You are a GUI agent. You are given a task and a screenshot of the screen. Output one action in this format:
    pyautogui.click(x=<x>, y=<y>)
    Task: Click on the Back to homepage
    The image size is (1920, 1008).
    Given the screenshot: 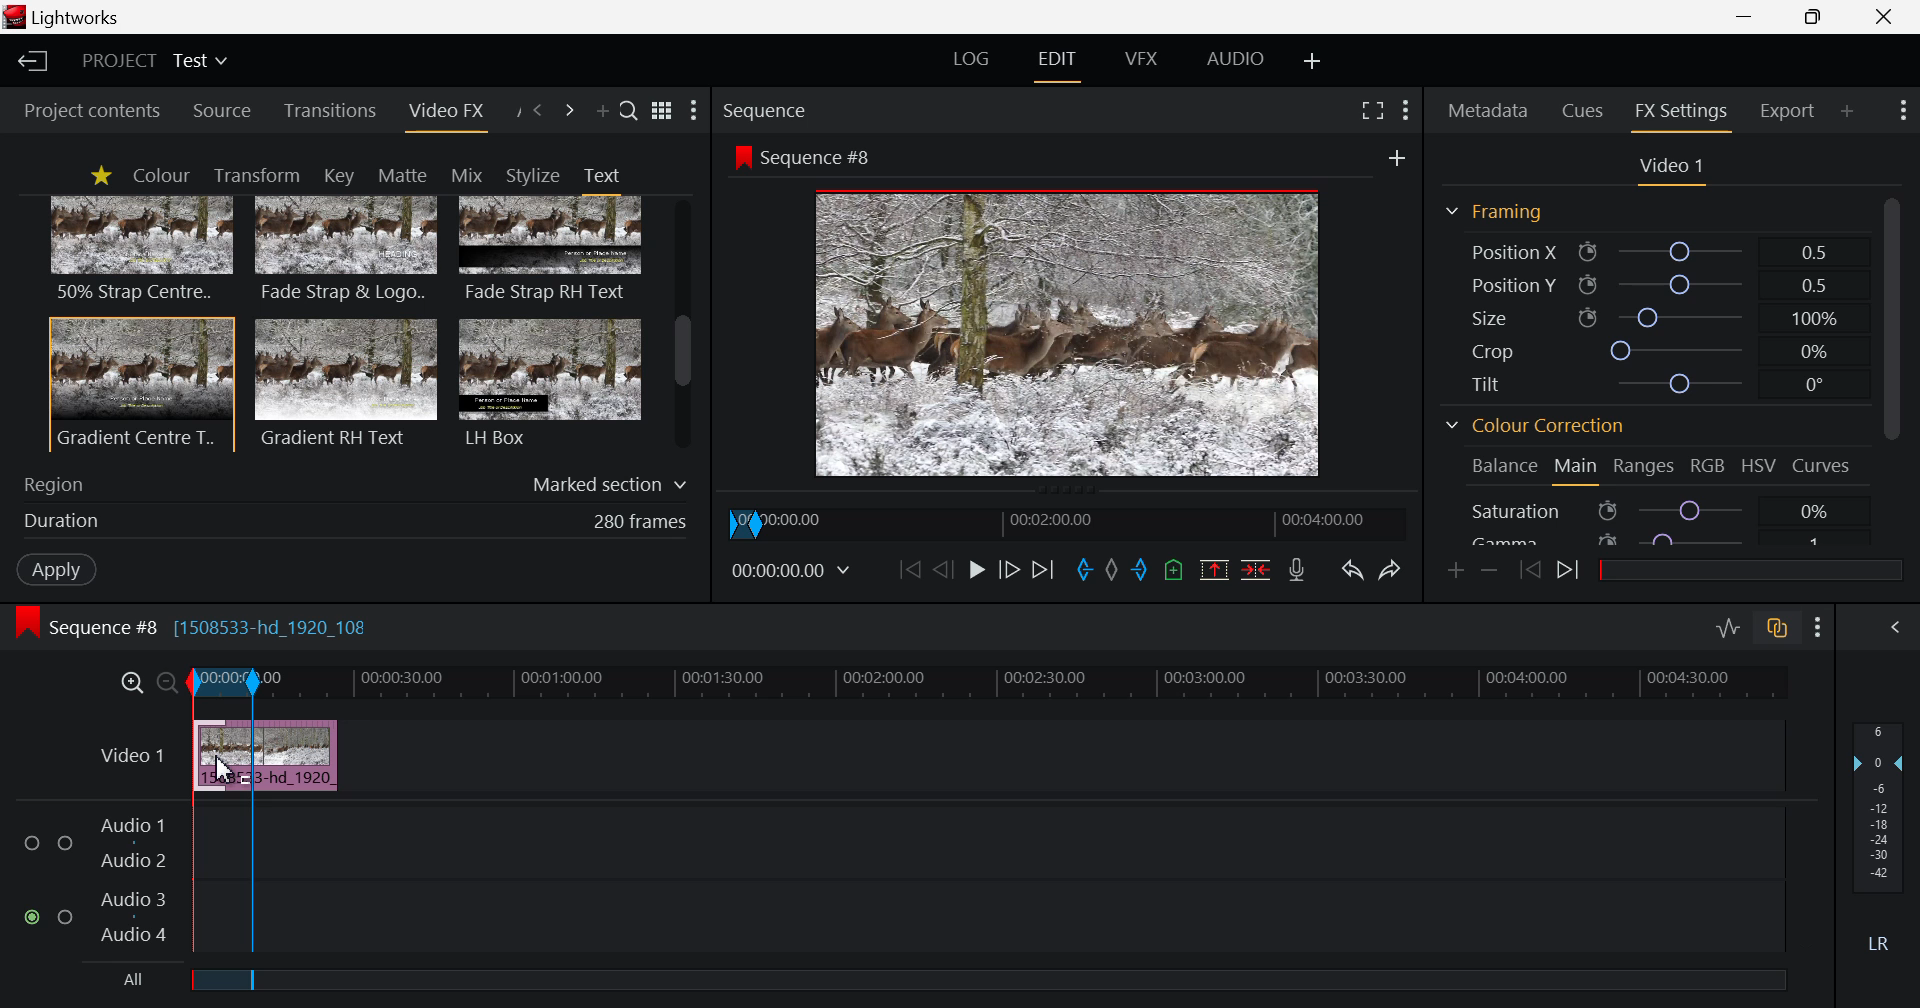 What is the action you would take?
    pyautogui.click(x=29, y=61)
    